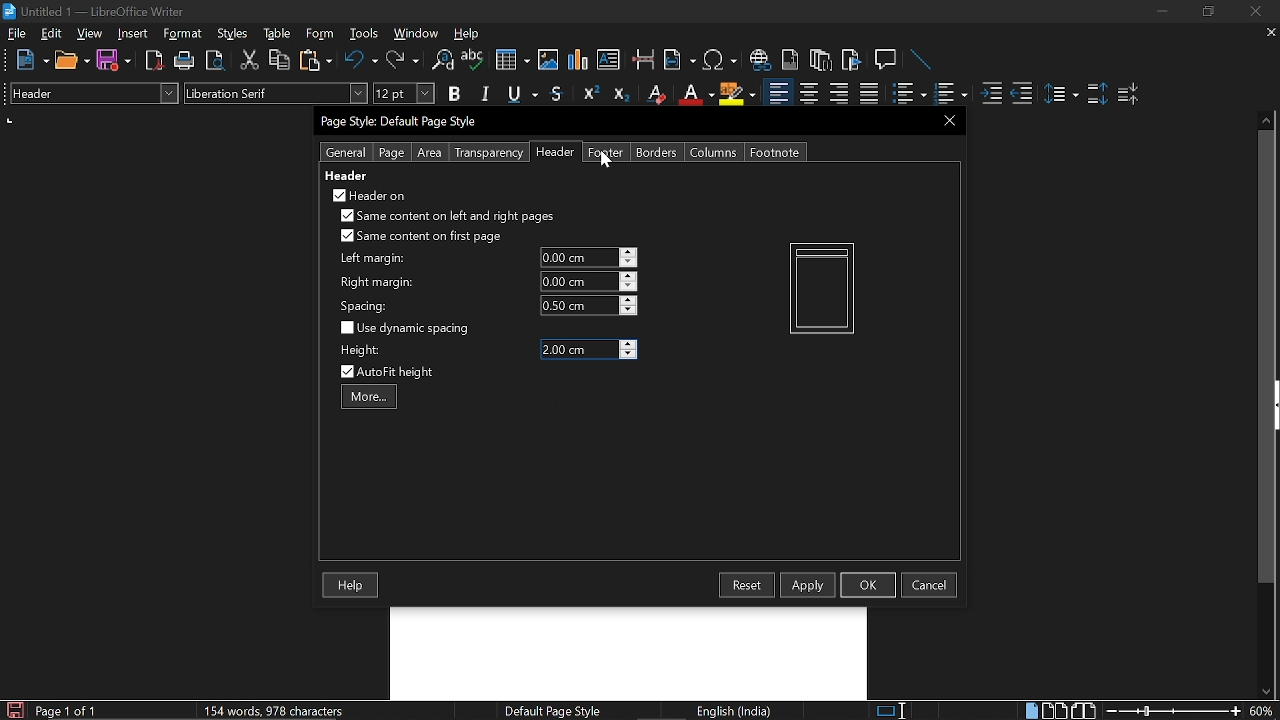 The image size is (1280, 720). I want to click on Minimize, so click(1162, 14).